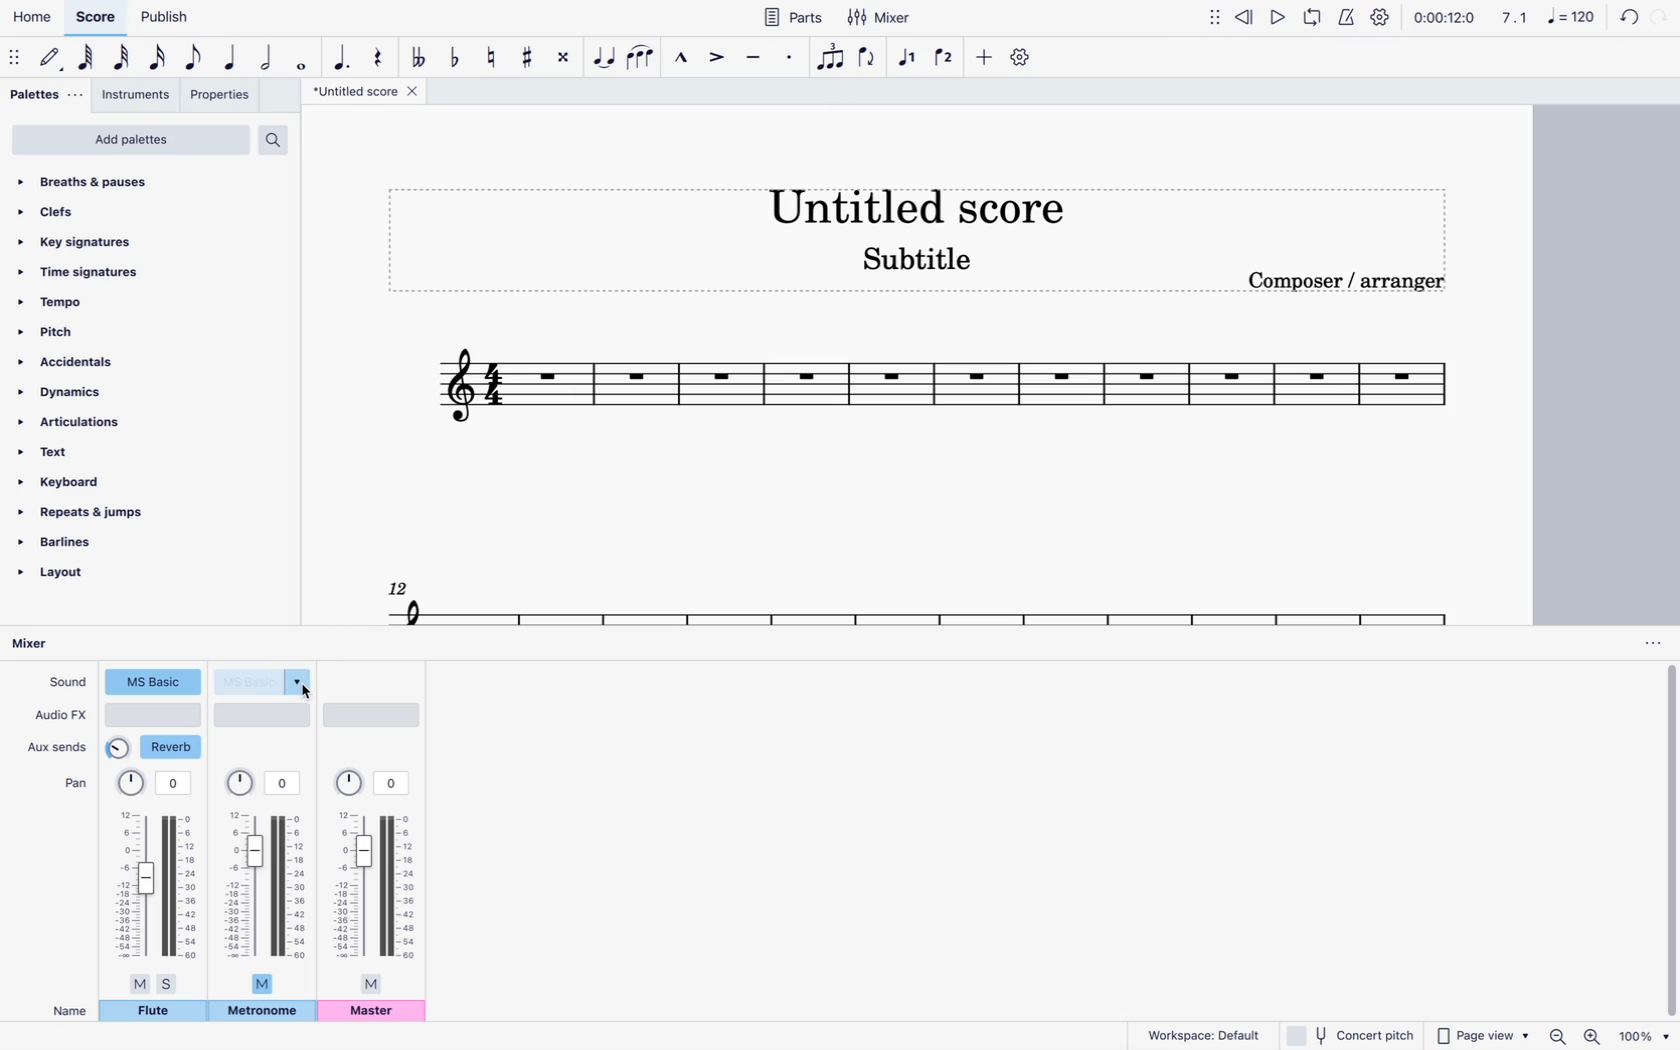 This screenshot has width=1680, height=1050. What do you see at coordinates (43, 95) in the screenshot?
I see `palettes` at bounding box center [43, 95].